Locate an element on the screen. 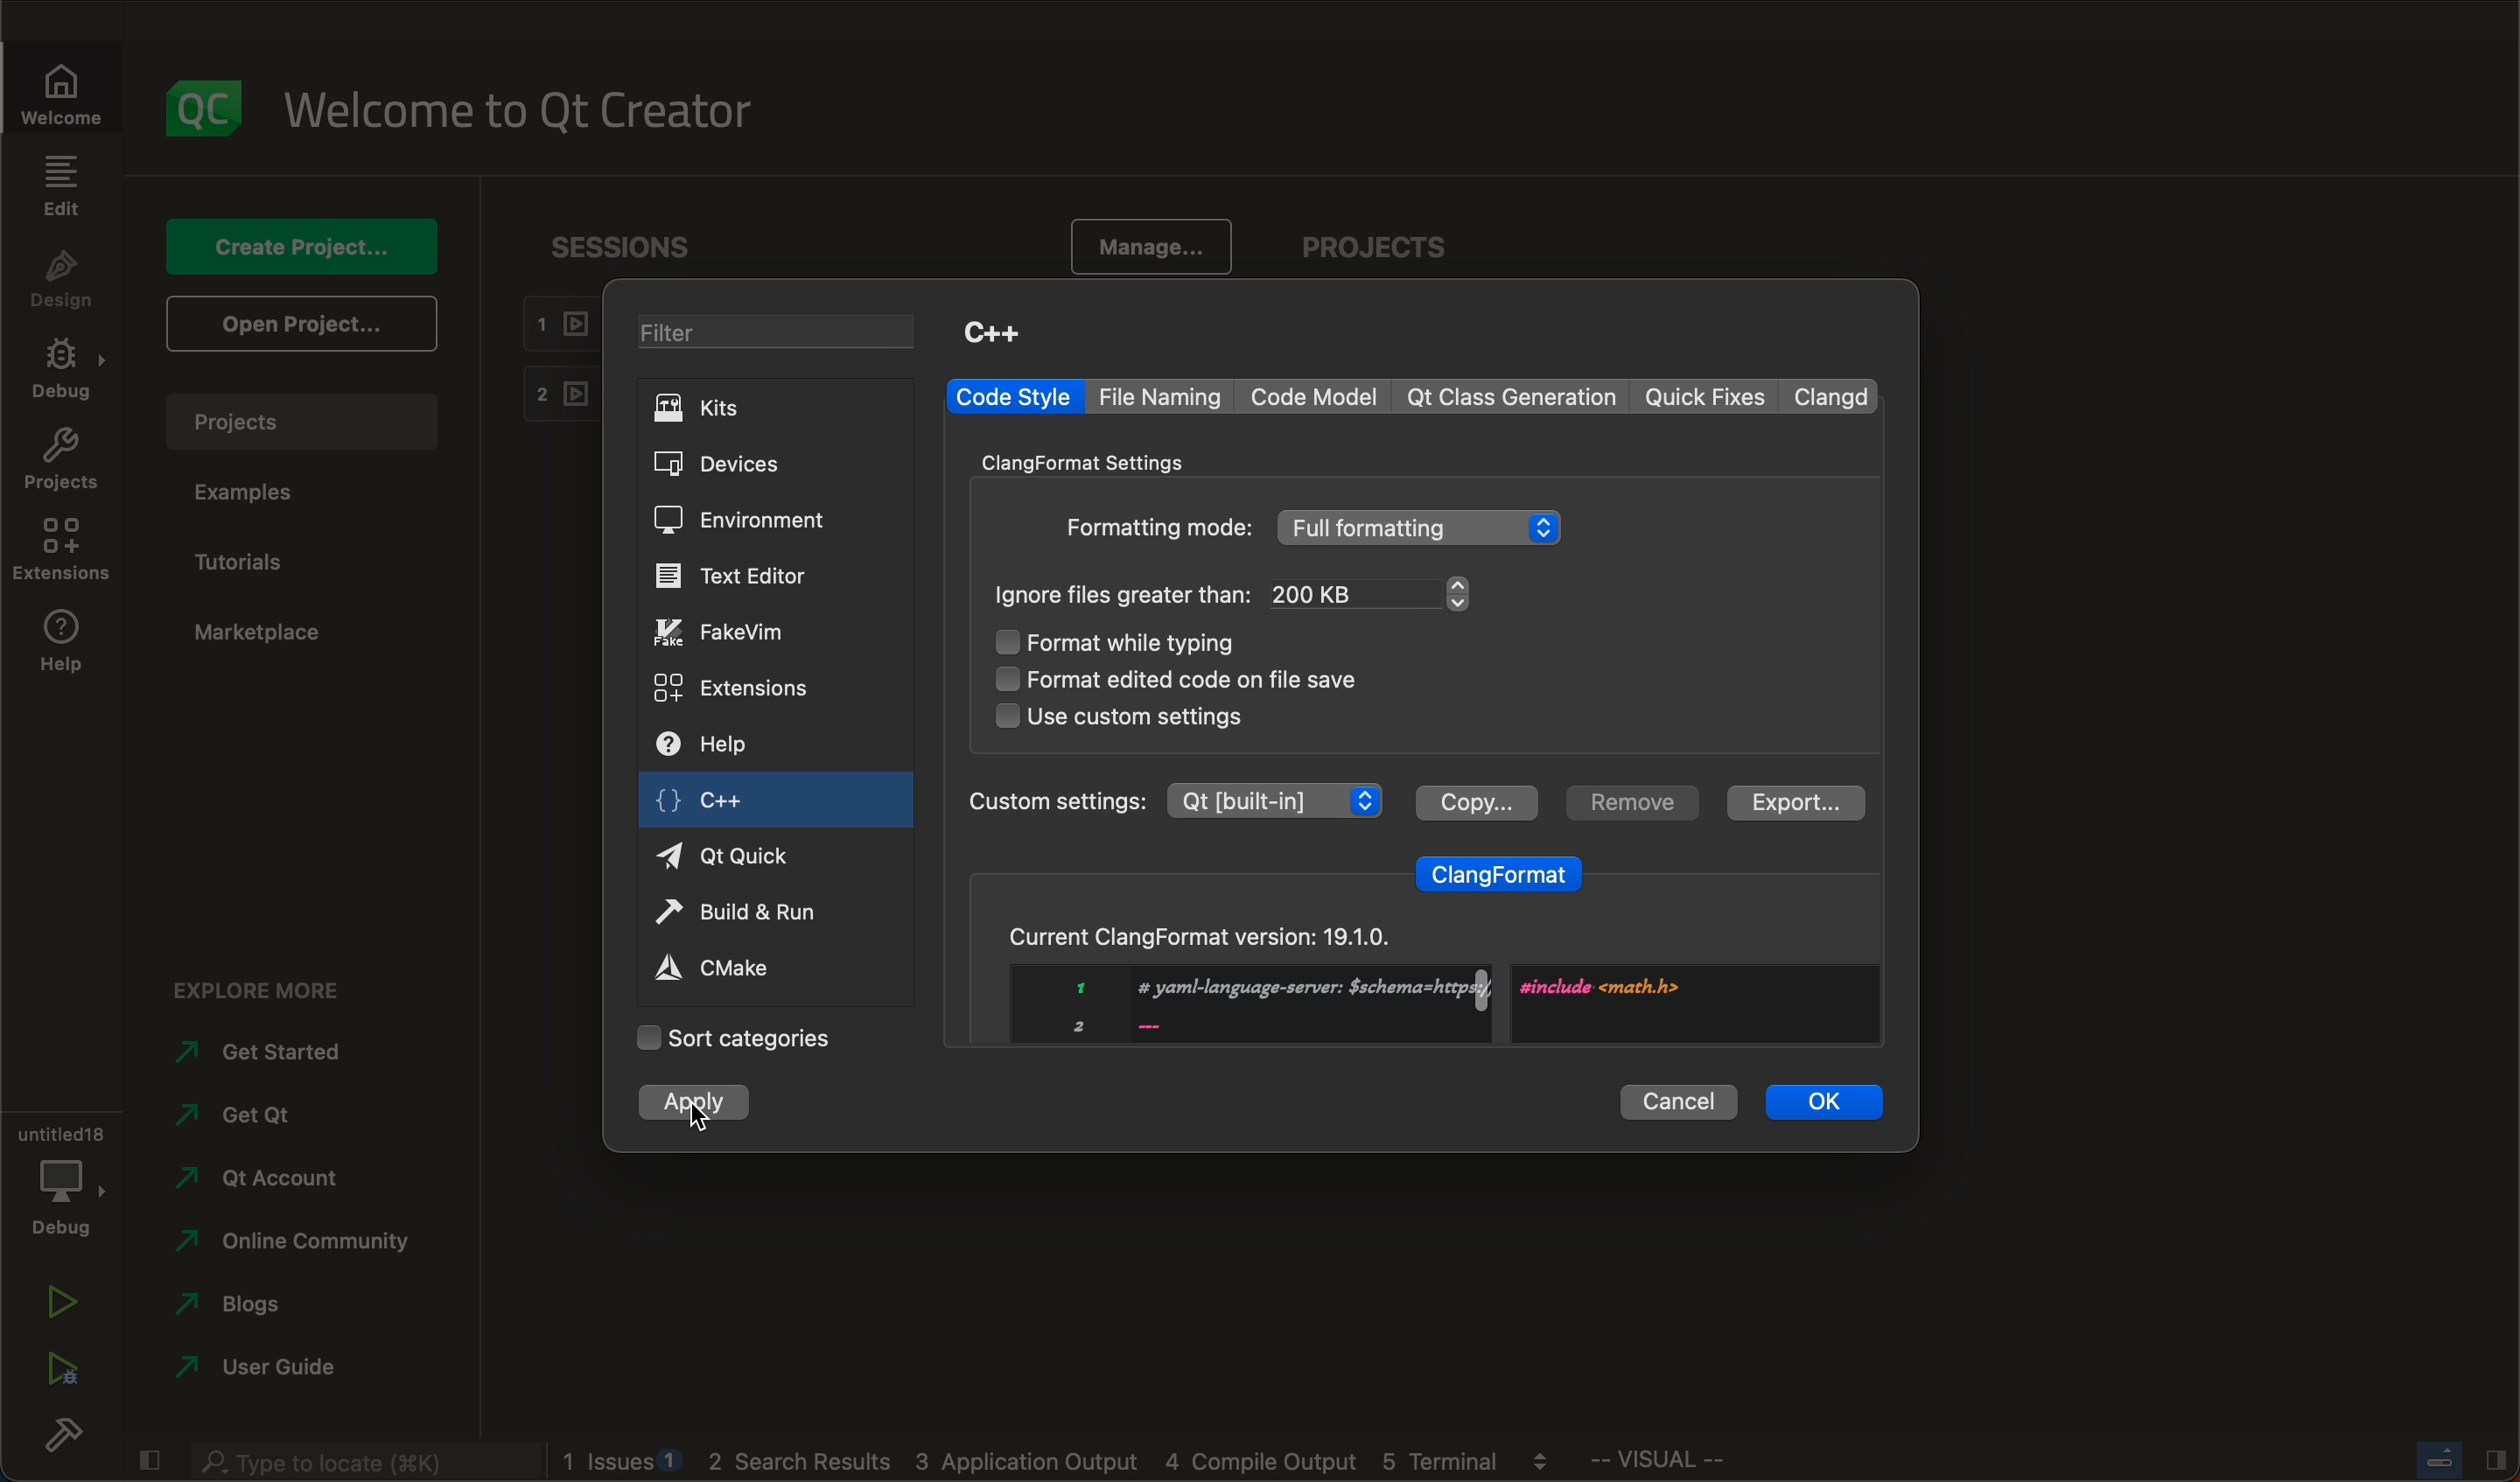  export is located at coordinates (1791, 803).